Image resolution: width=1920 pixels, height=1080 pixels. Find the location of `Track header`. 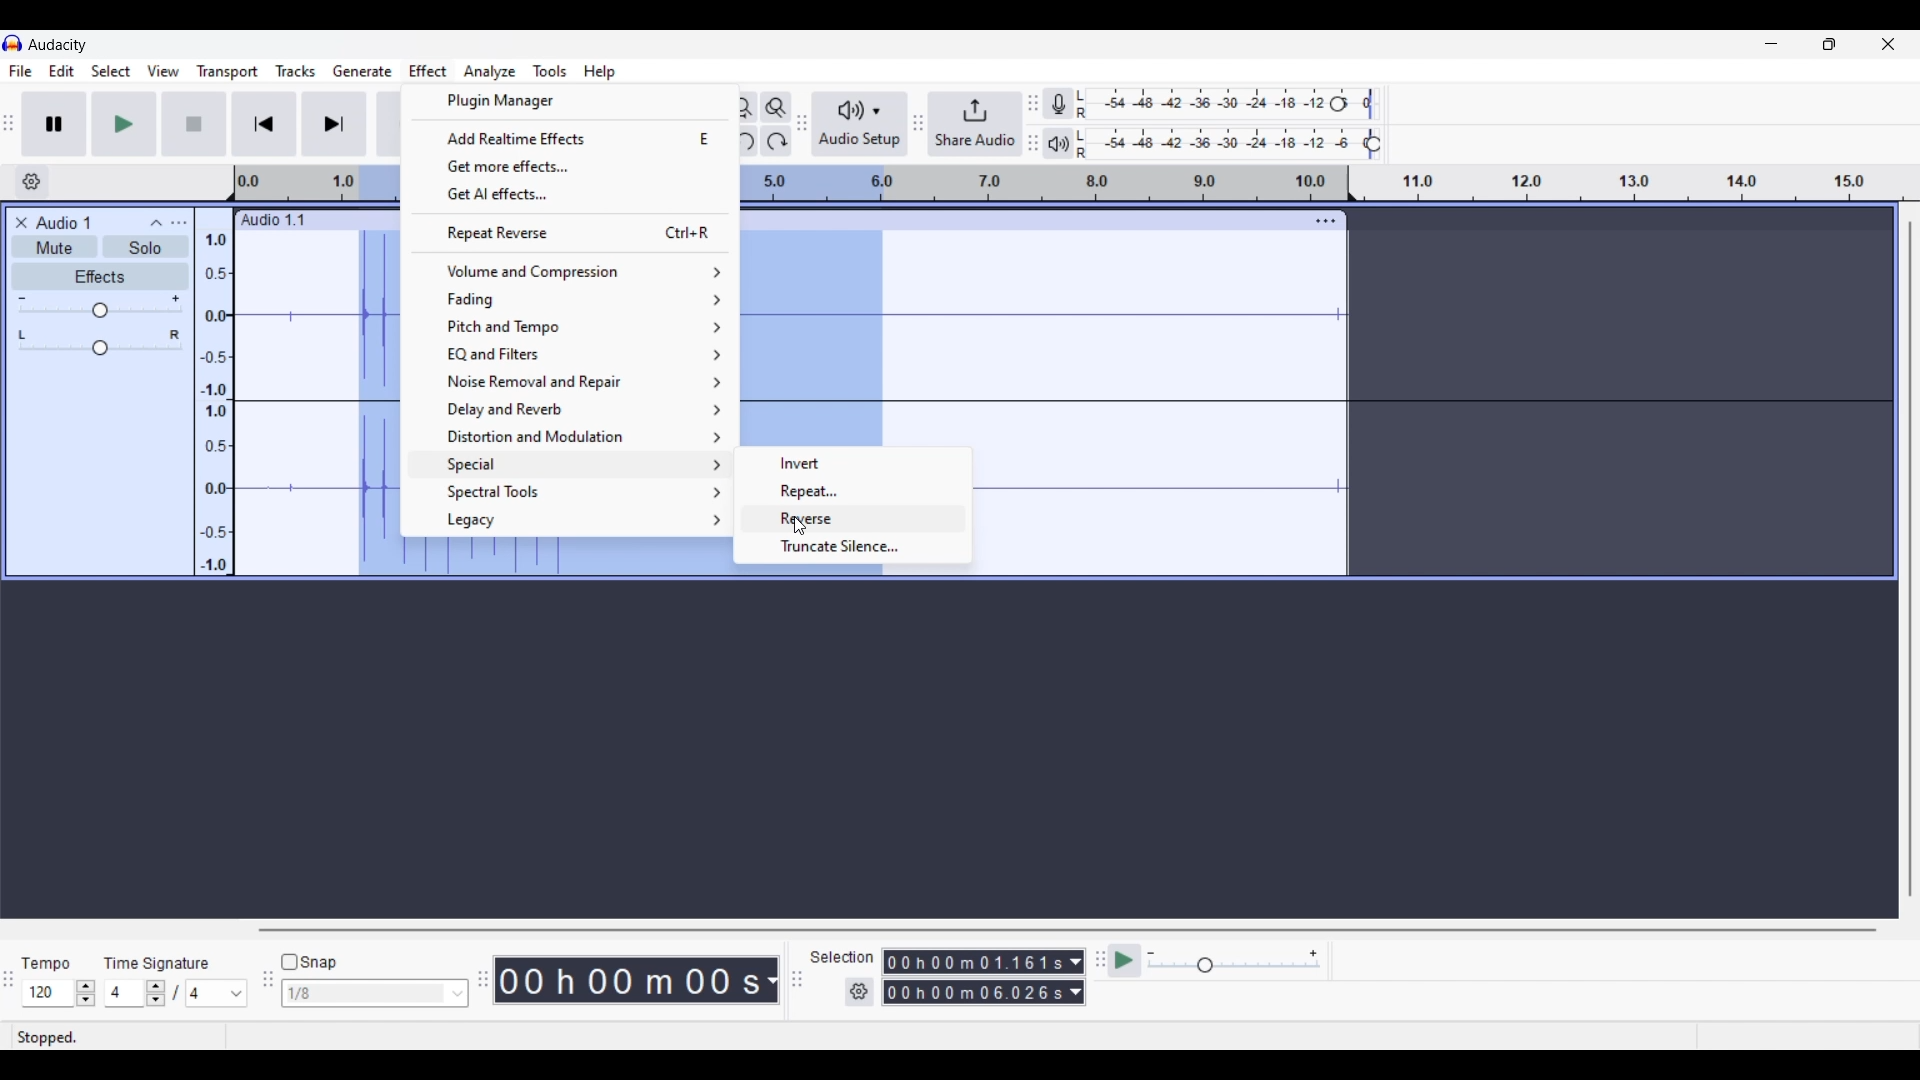

Track header is located at coordinates (1352, 184).